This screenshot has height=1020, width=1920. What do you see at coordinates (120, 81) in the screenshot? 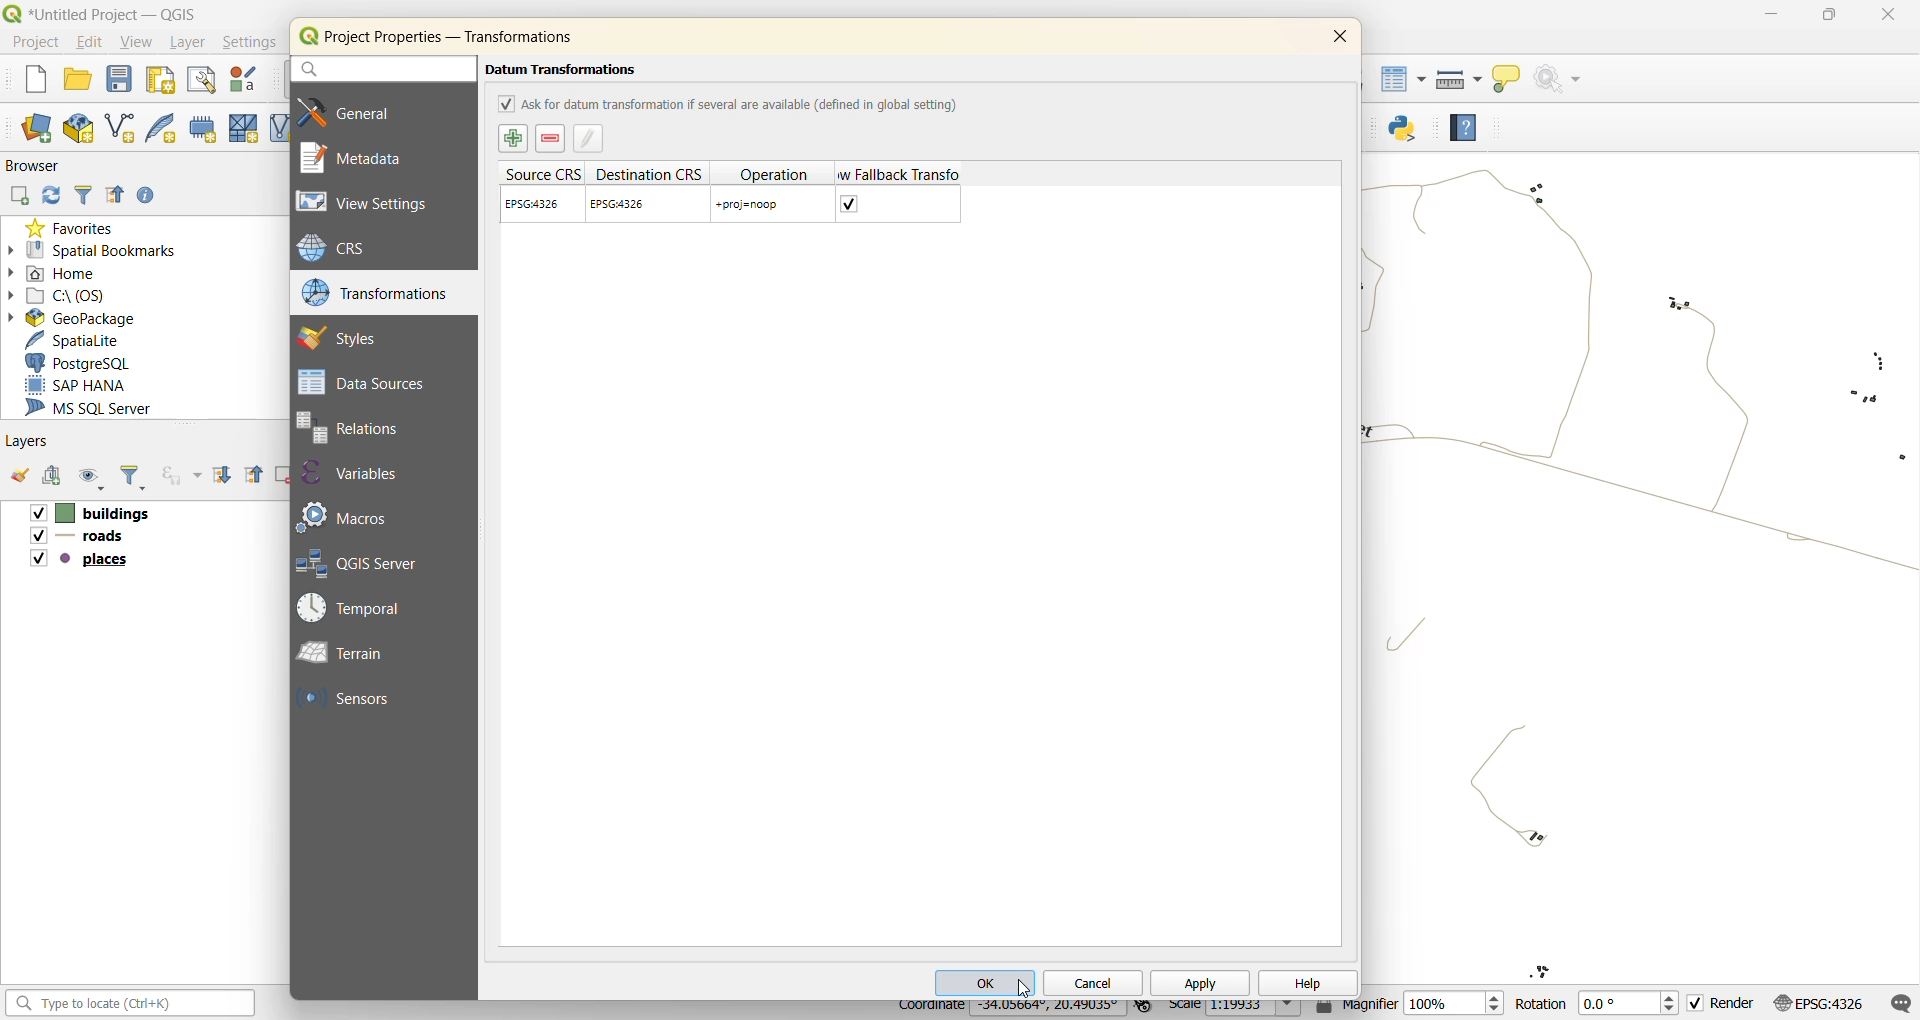
I see `save` at bounding box center [120, 81].